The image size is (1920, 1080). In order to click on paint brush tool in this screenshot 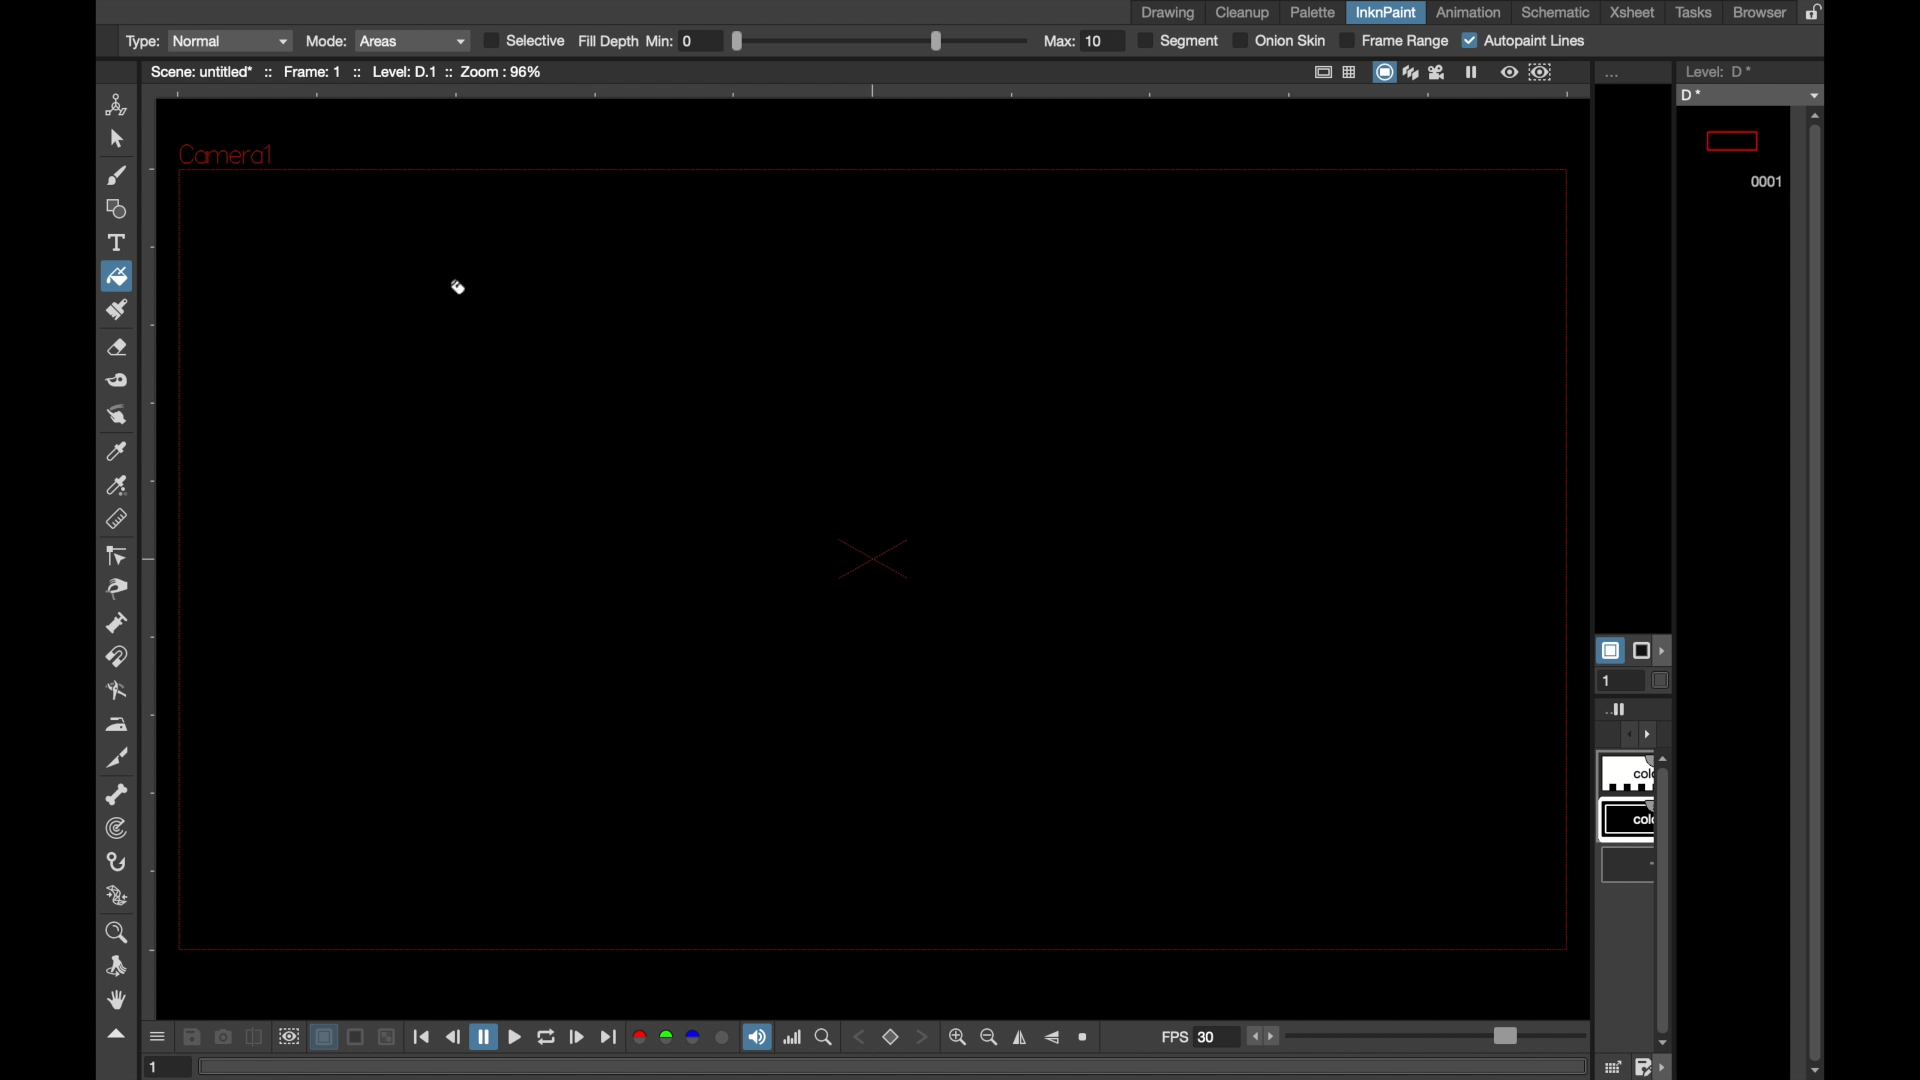, I will do `click(114, 175)`.